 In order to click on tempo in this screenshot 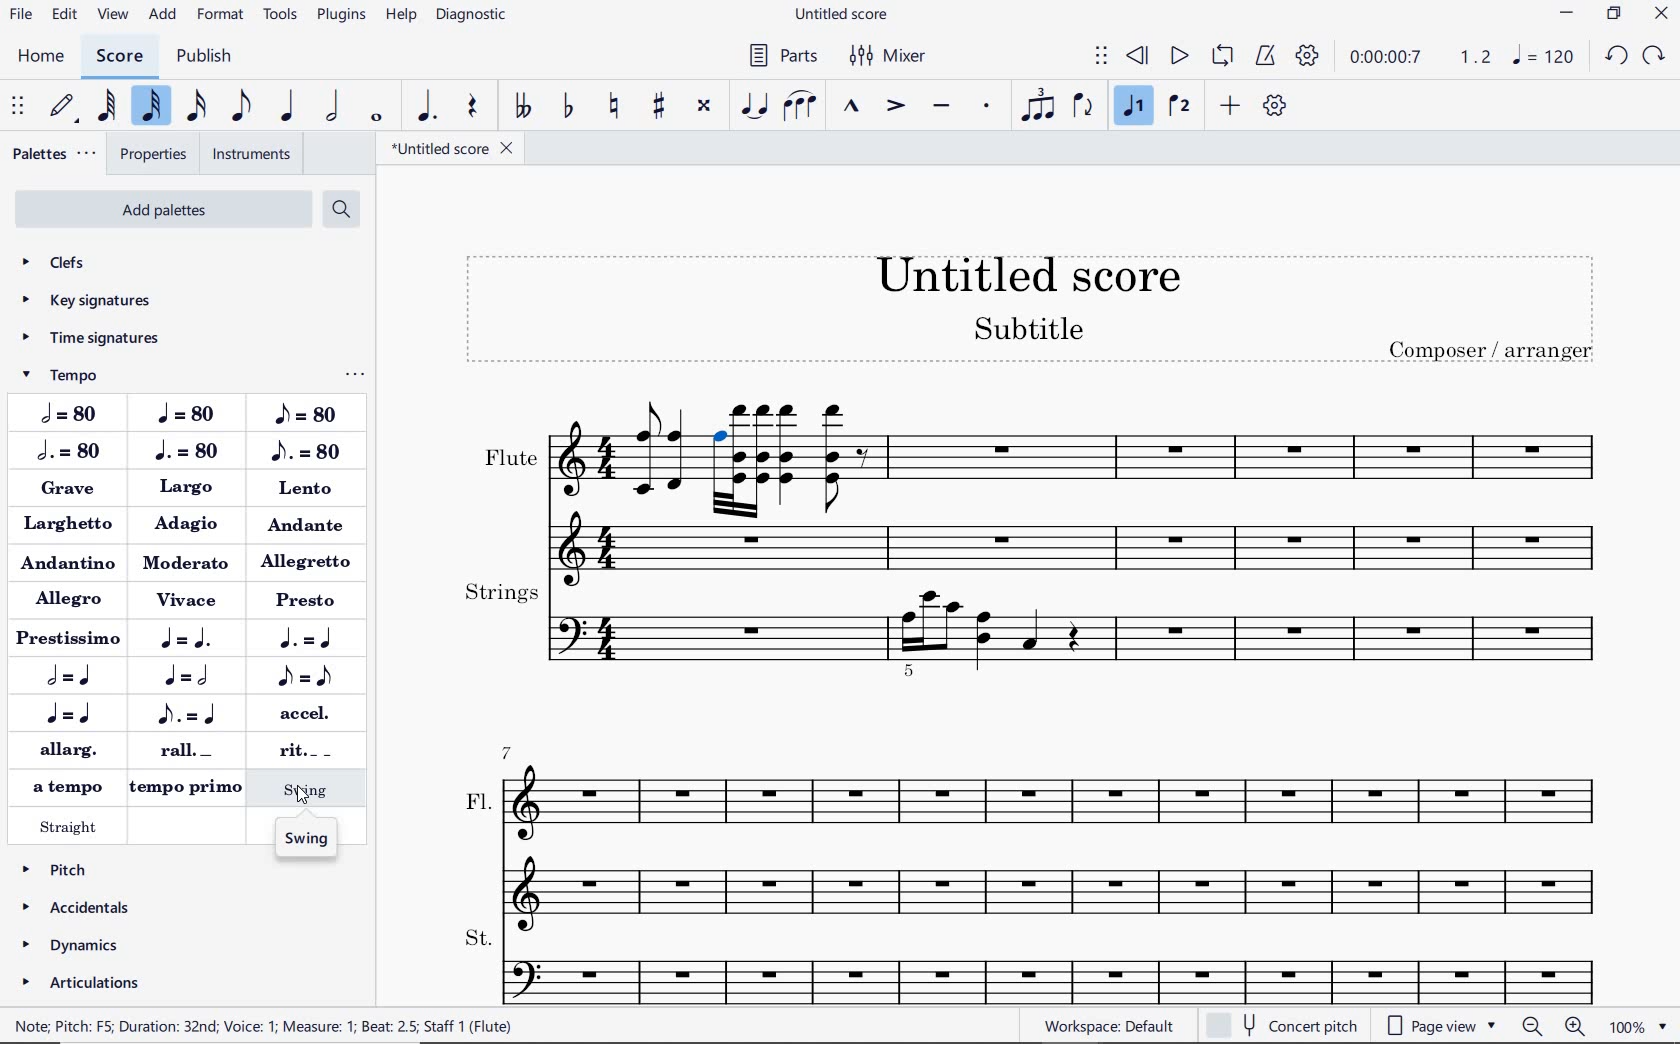, I will do `click(85, 374)`.